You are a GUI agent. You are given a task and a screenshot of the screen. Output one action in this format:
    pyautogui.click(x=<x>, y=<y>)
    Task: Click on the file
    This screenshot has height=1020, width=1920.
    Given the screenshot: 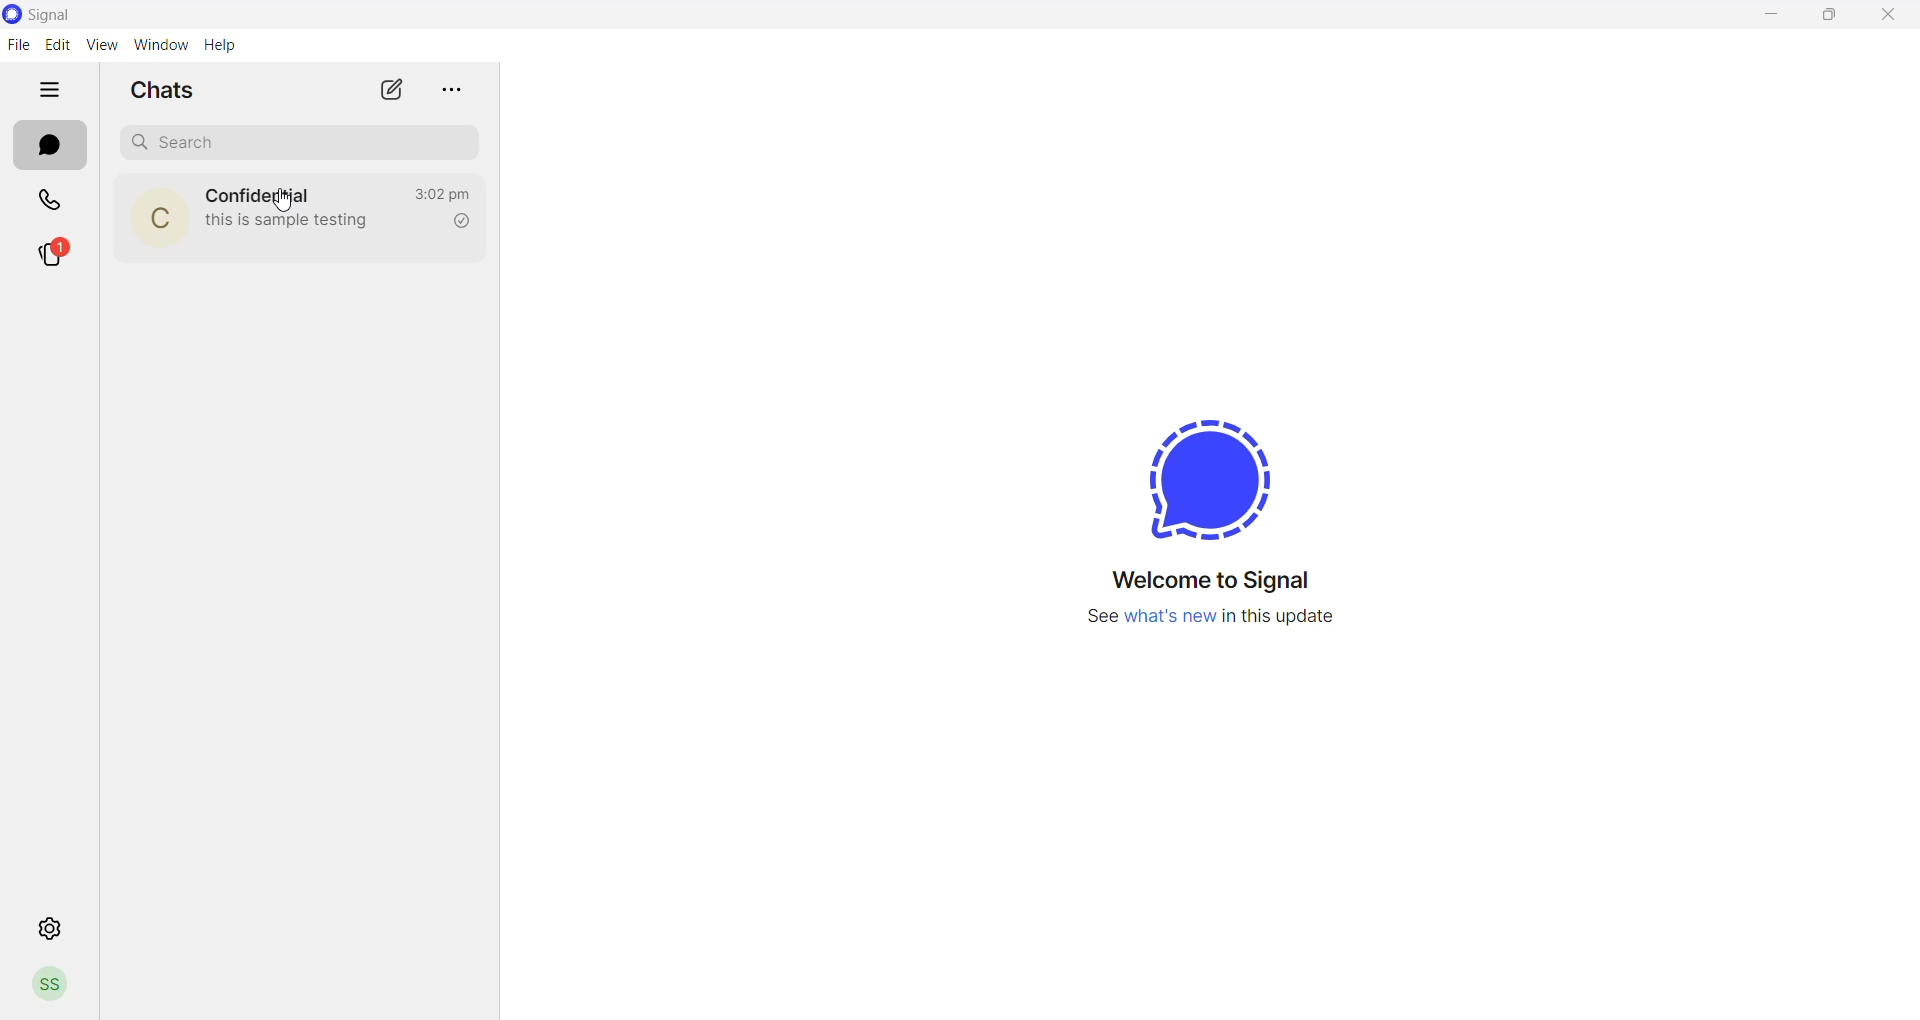 What is the action you would take?
    pyautogui.click(x=17, y=46)
    